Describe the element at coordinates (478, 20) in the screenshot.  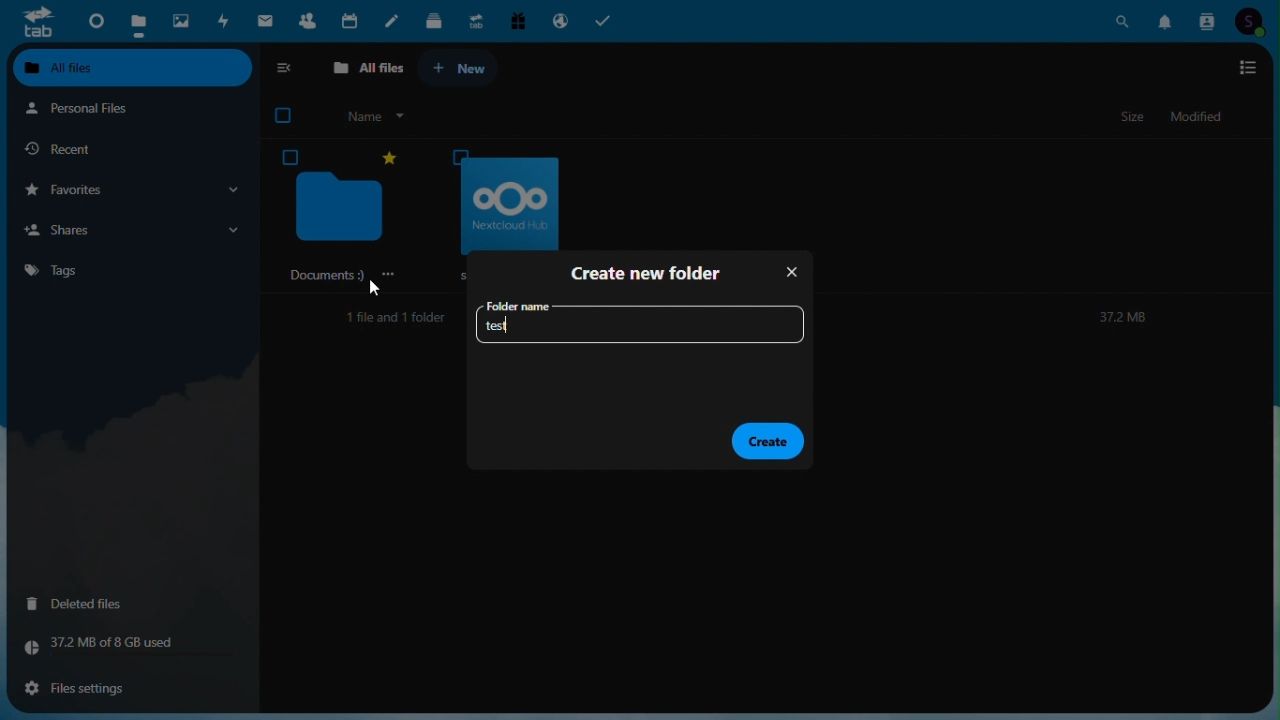
I see `Upgrade` at that location.